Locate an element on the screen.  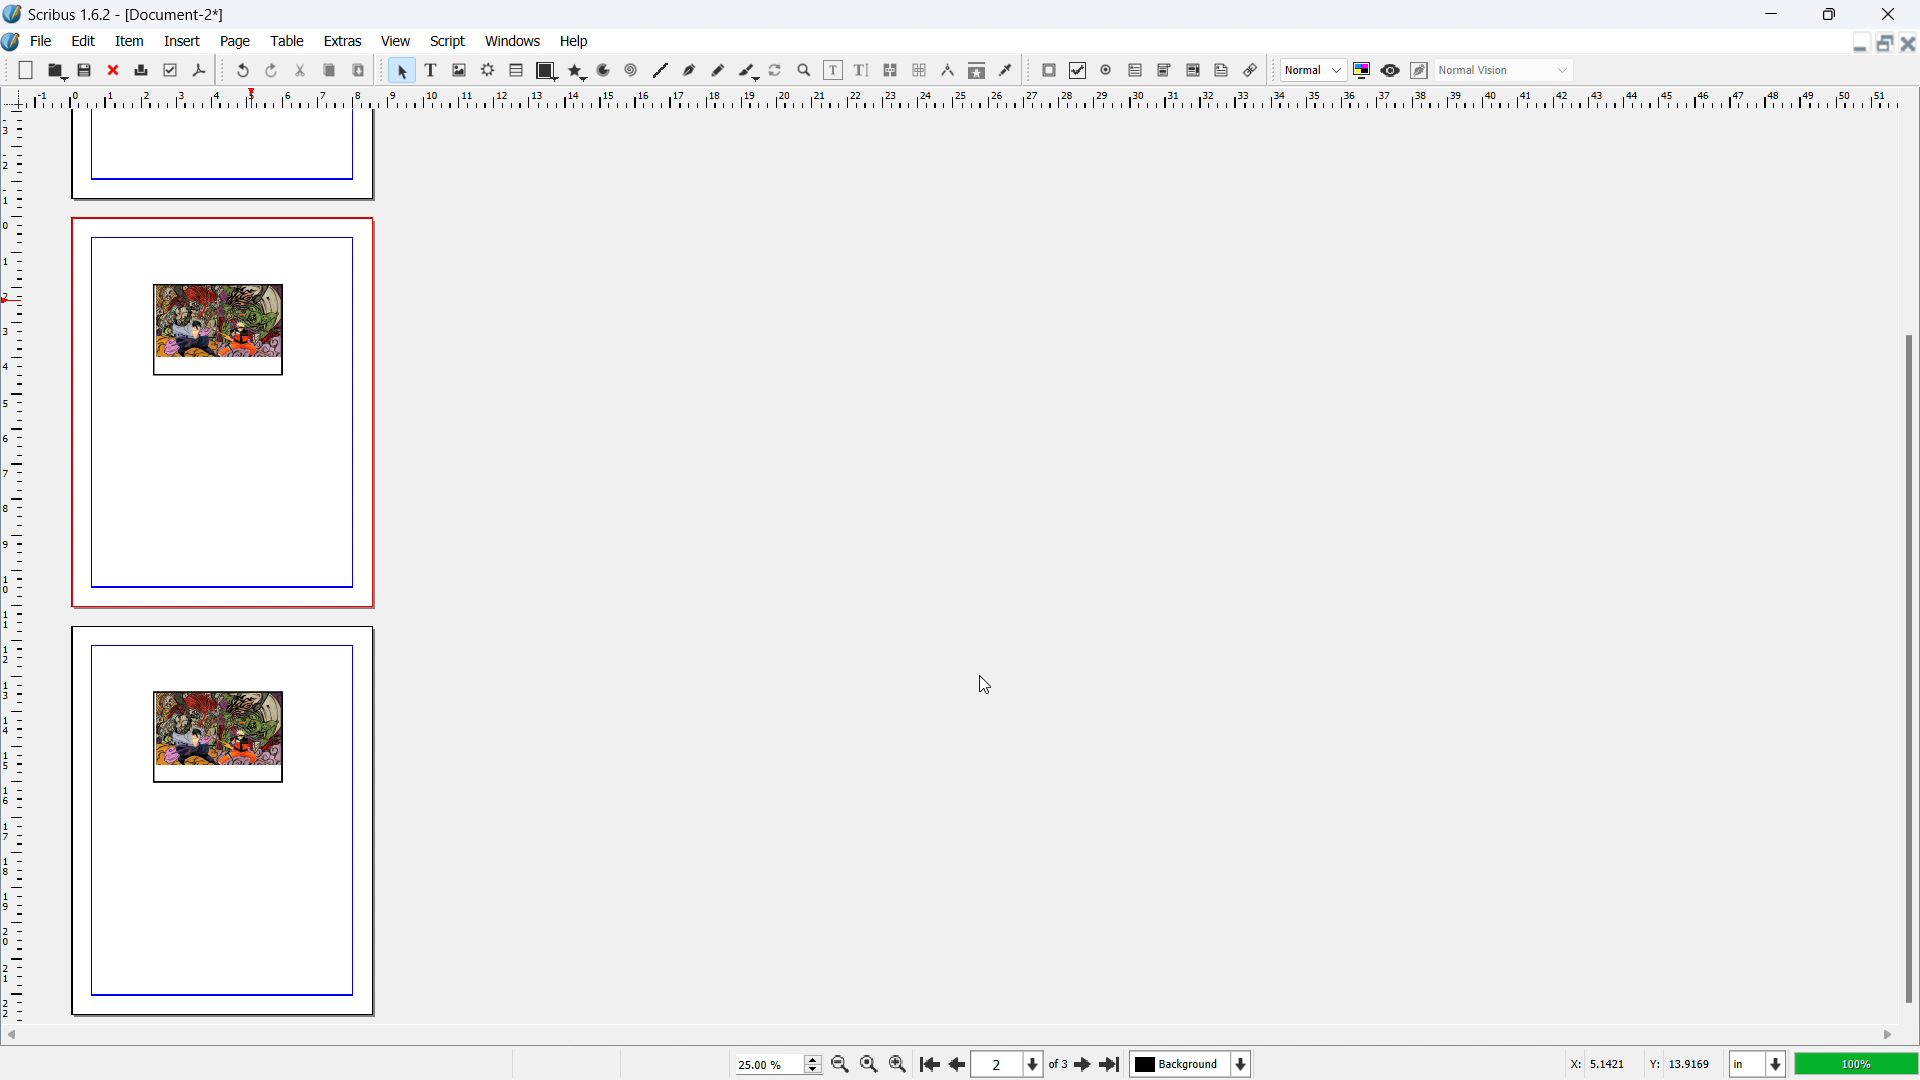
pdf combo box is located at coordinates (1163, 70).